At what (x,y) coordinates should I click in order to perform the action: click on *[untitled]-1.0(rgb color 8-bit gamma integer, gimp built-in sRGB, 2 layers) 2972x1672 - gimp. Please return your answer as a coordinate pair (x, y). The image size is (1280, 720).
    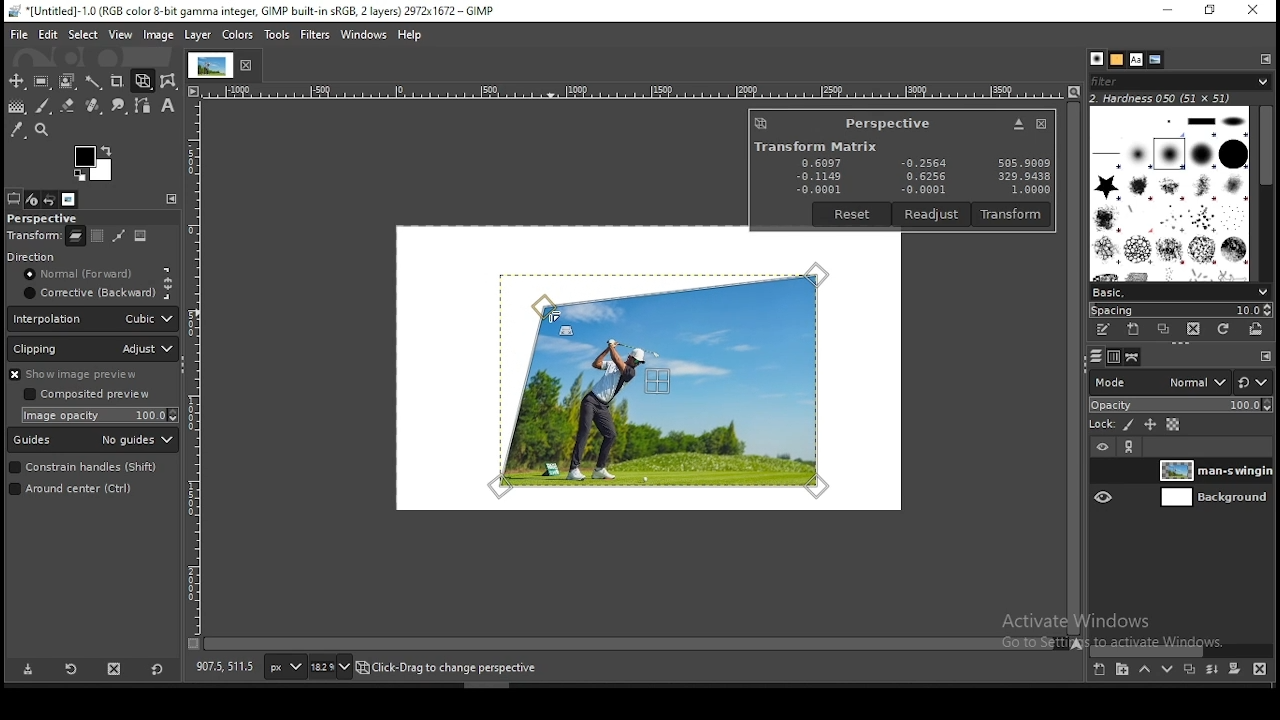
    Looking at the image, I should click on (251, 12).